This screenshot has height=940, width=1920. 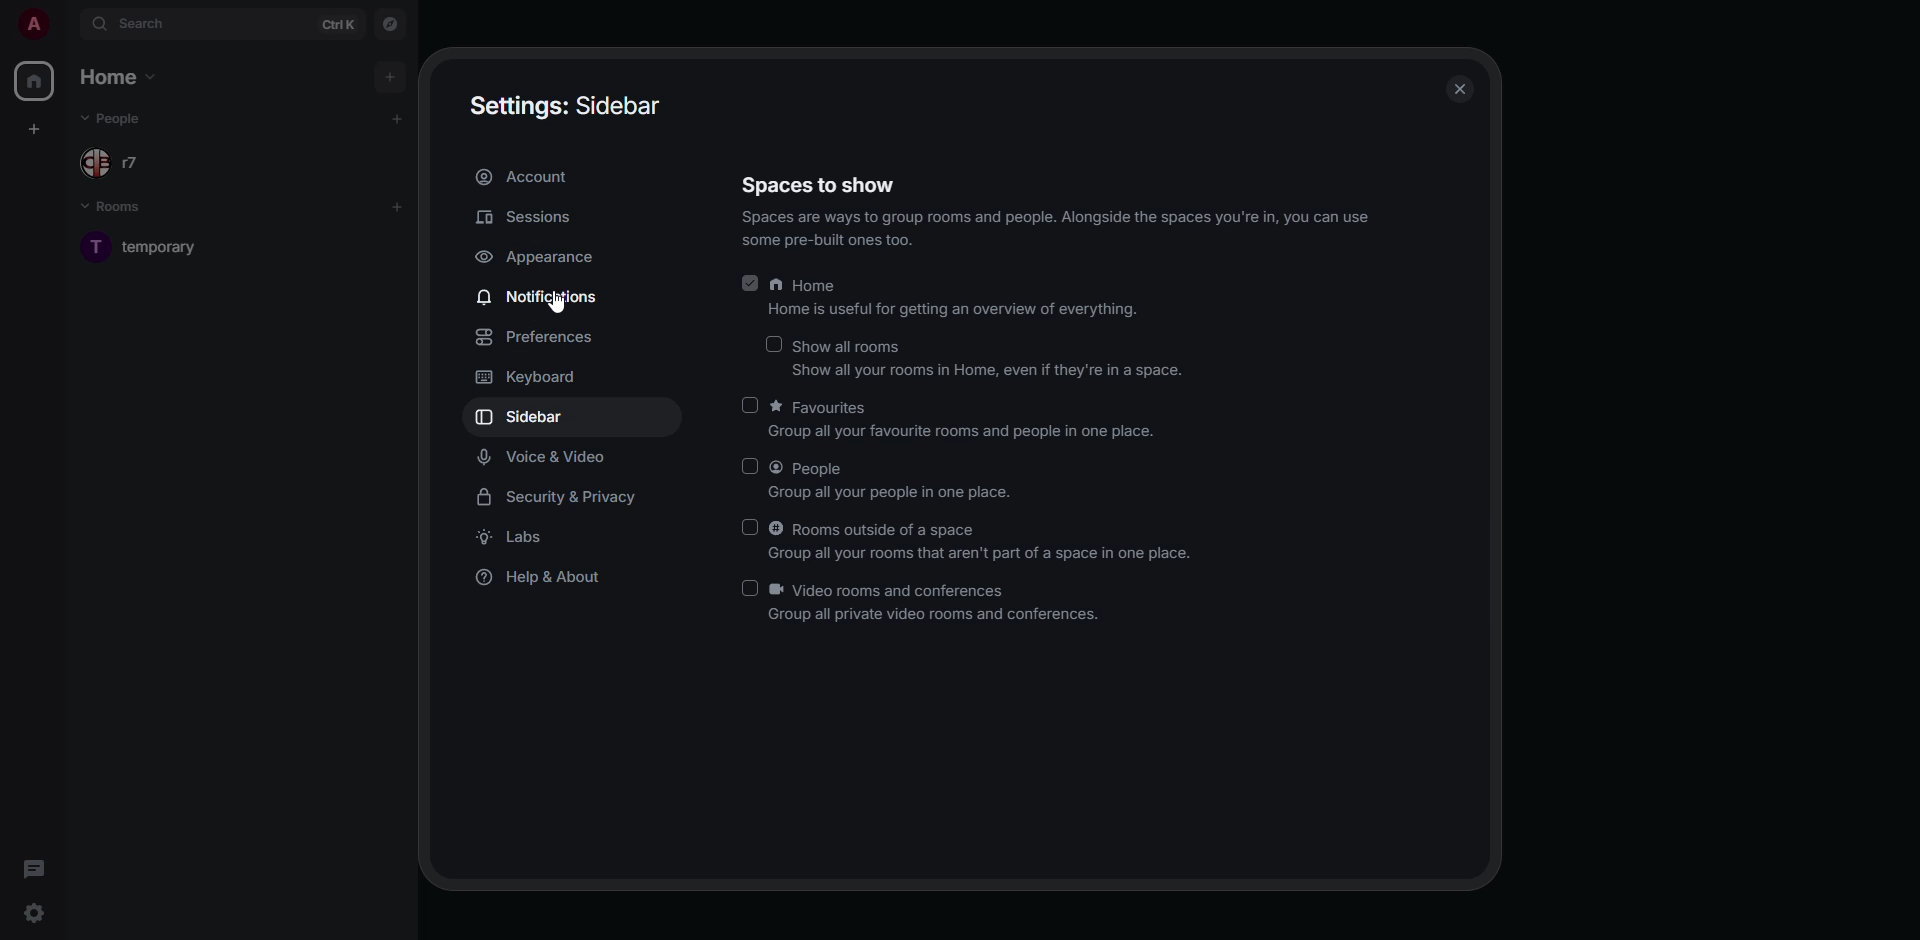 I want to click on voice & video, so click(x=547, y=457).